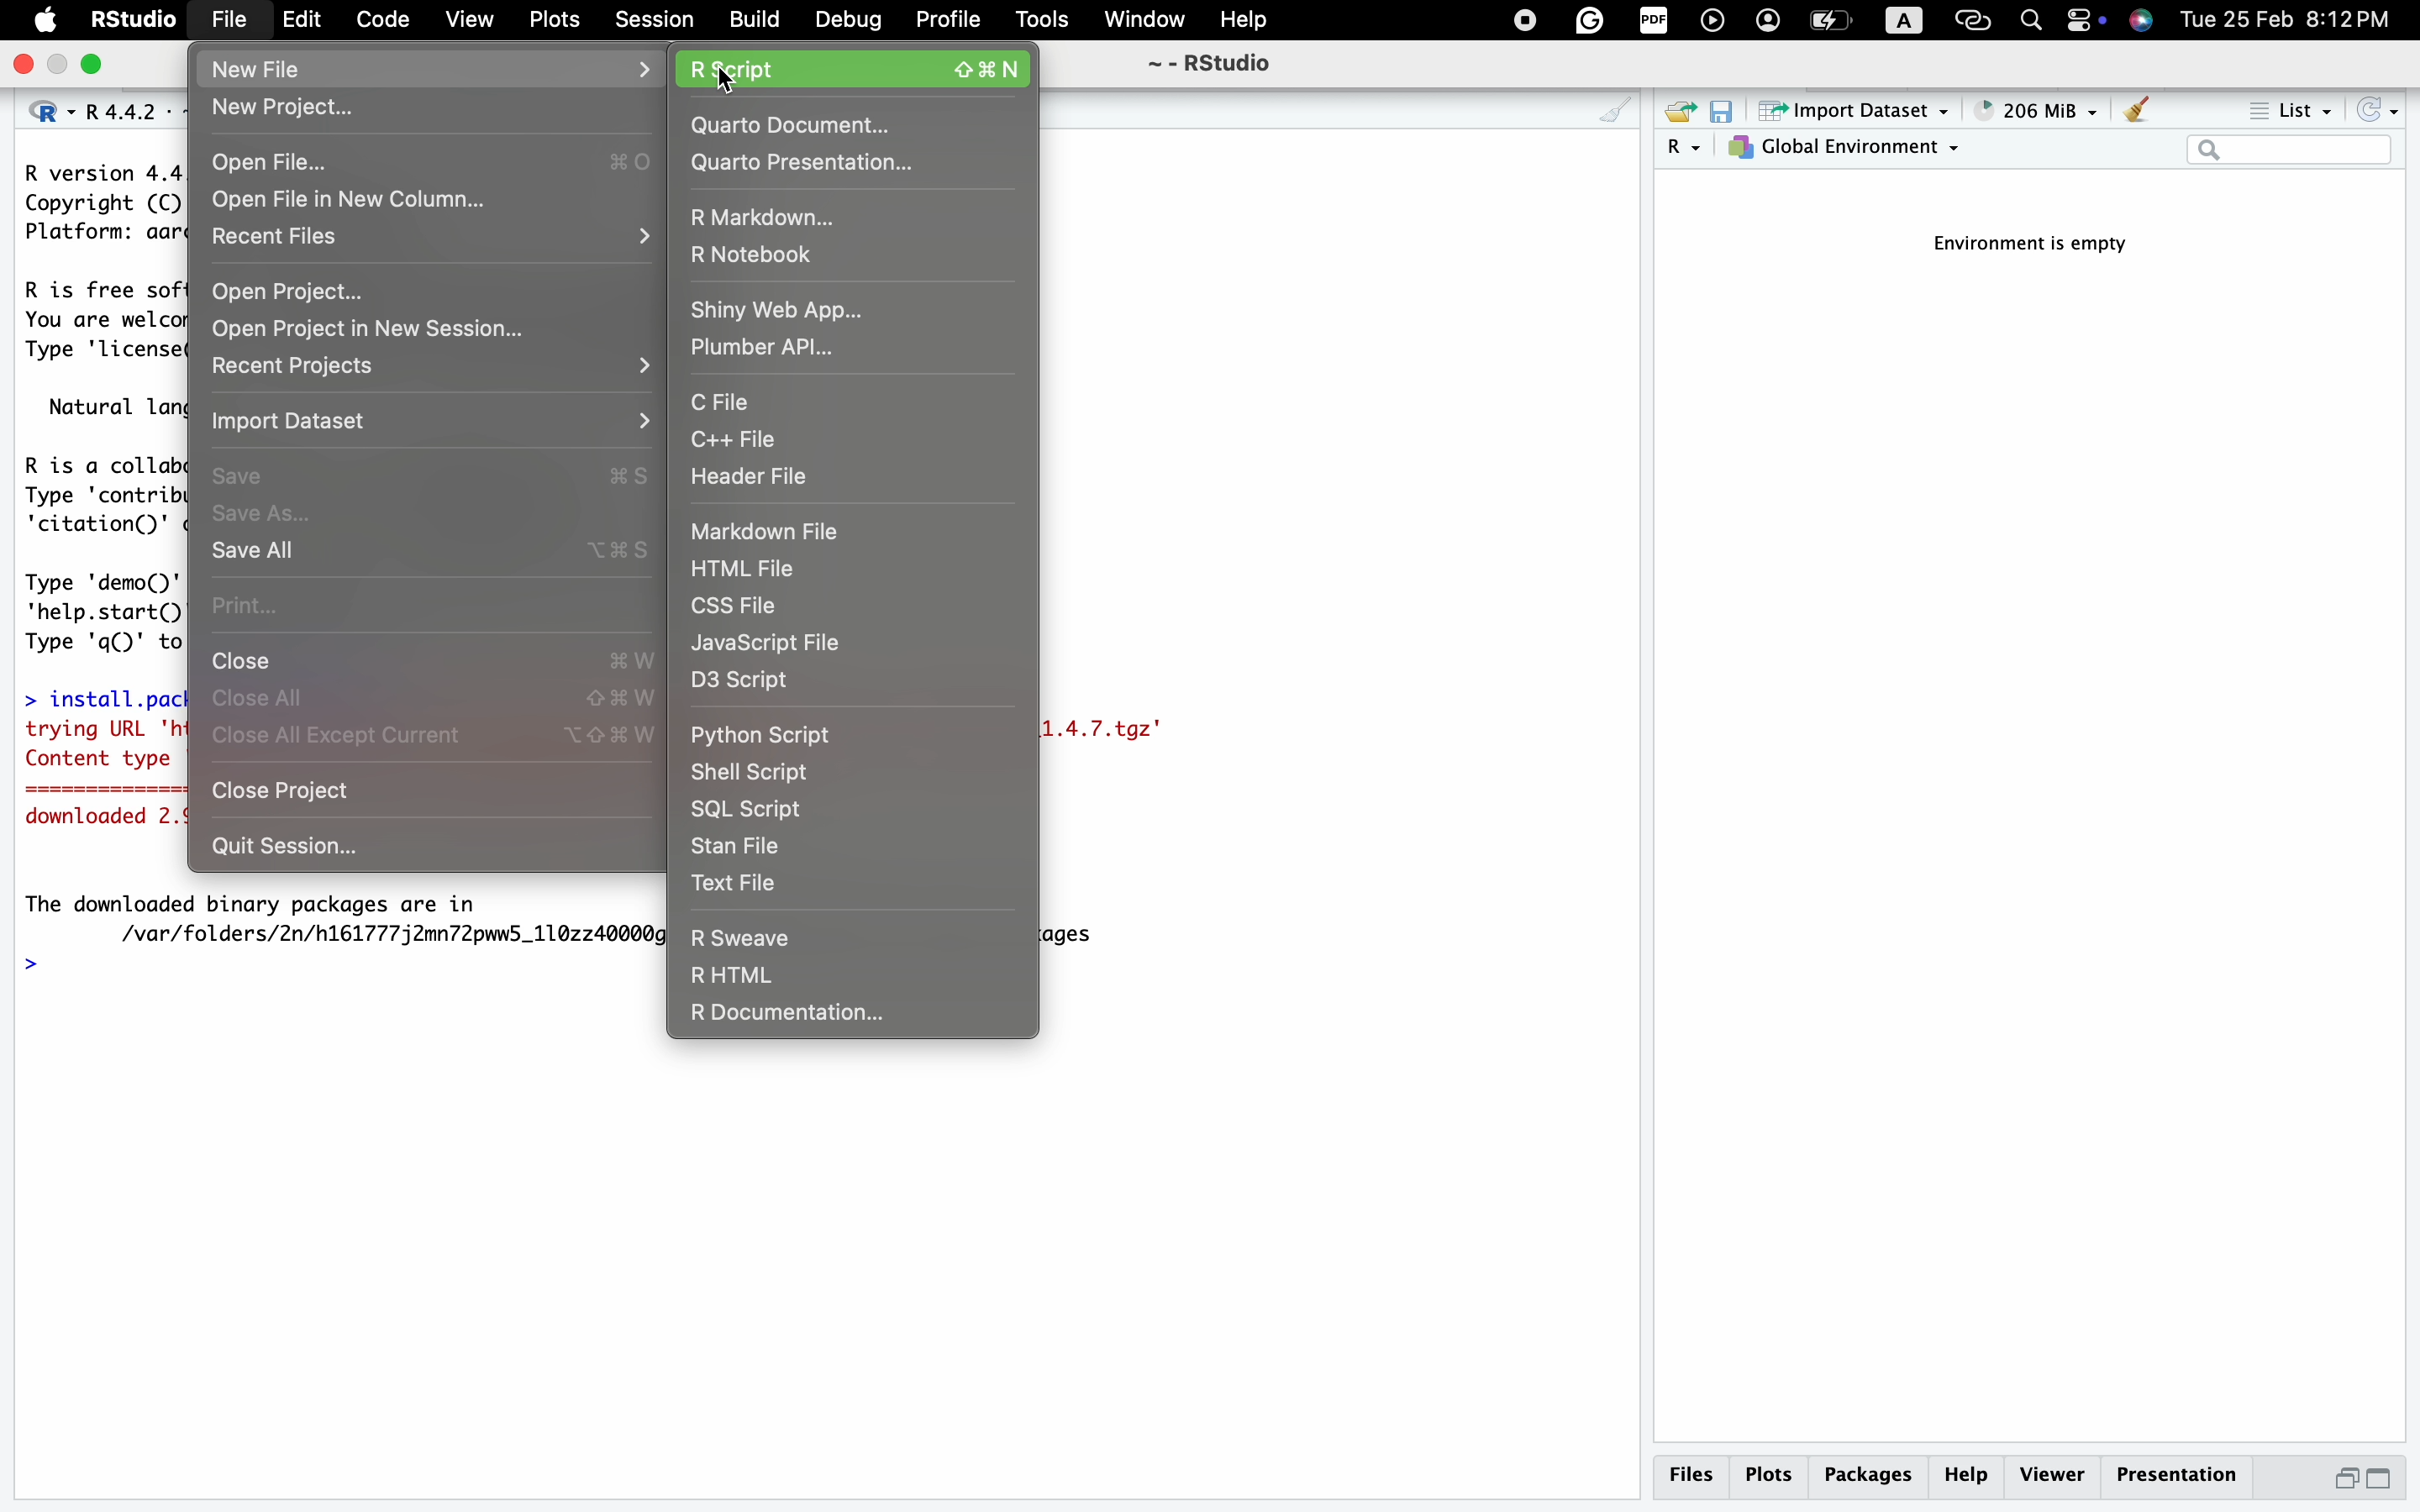 The height and width of the screenshot is (1512, 2420). Describe the element at coordinates (1867, 1479) in the screenshot. I see `packages` at that location.